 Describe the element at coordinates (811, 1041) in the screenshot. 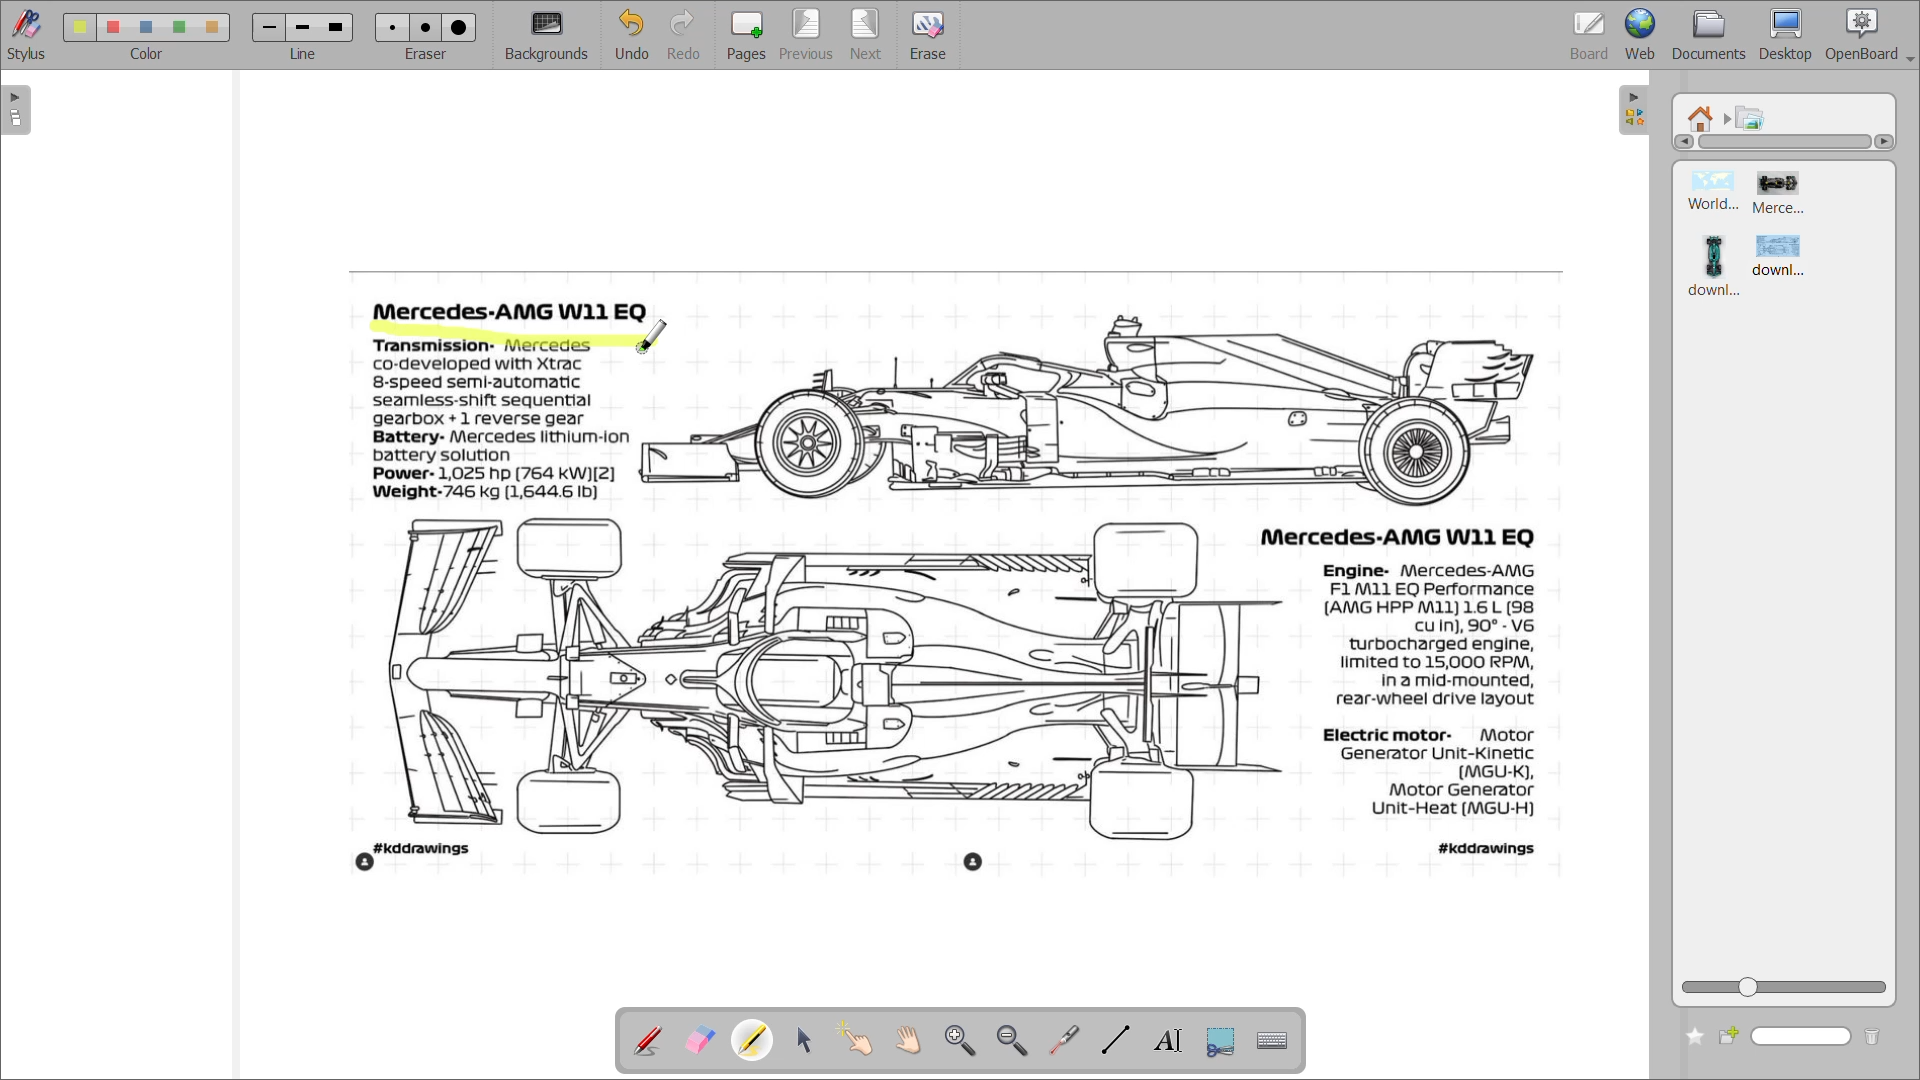

I see `select and modify objects` at that location.